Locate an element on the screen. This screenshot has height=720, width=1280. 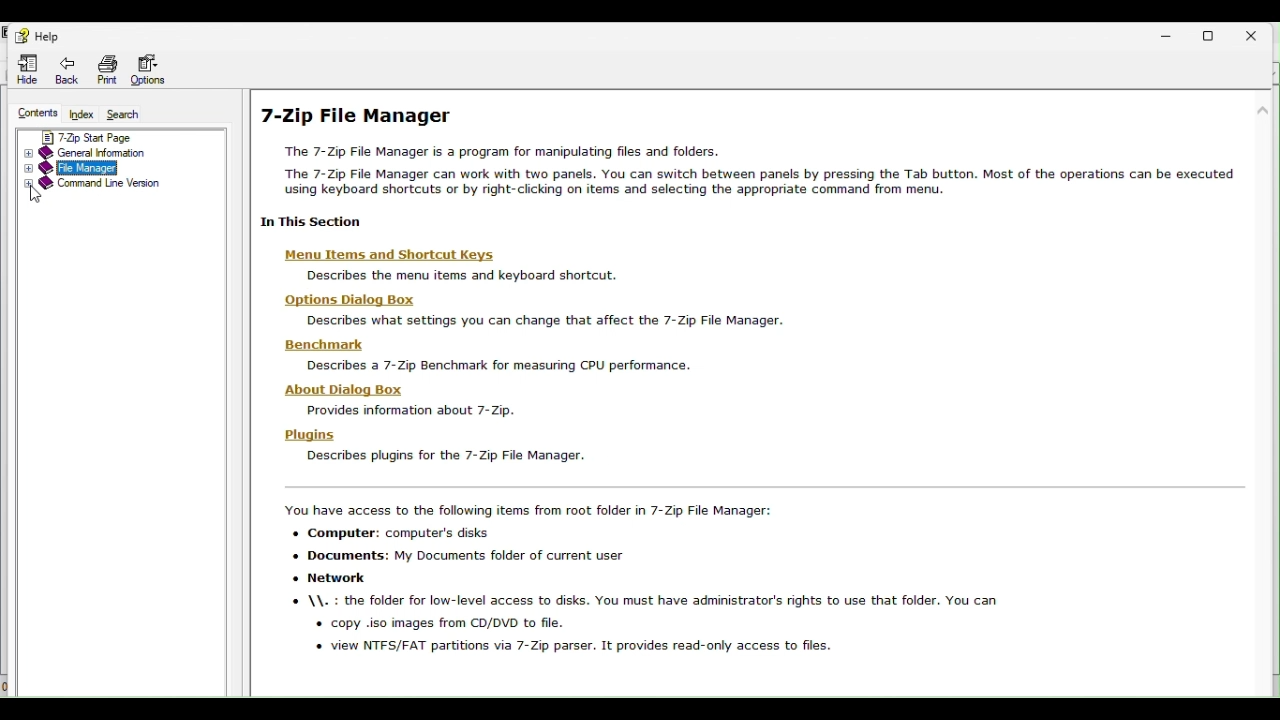
Back is located at coordinates (65, 68).